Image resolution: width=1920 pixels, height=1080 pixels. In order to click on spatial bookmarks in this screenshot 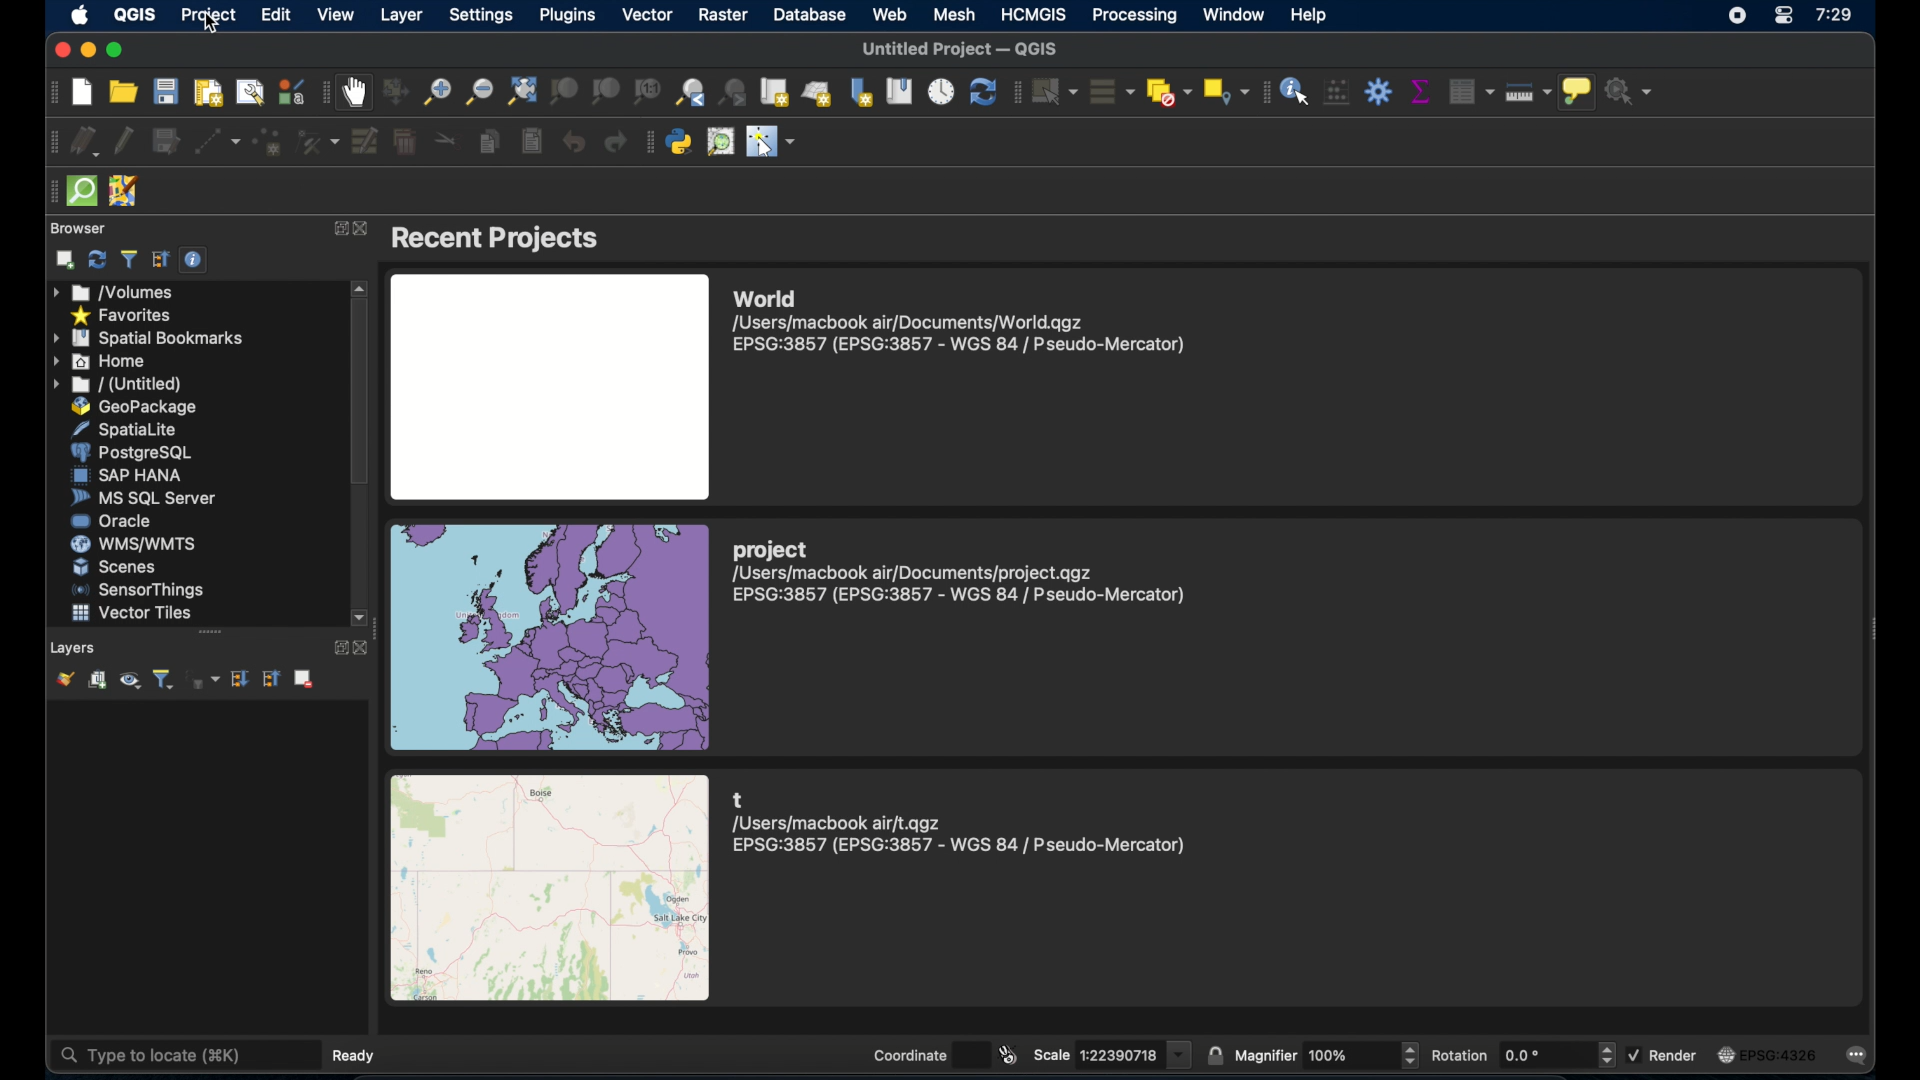, I will do `click(148, 337)`.